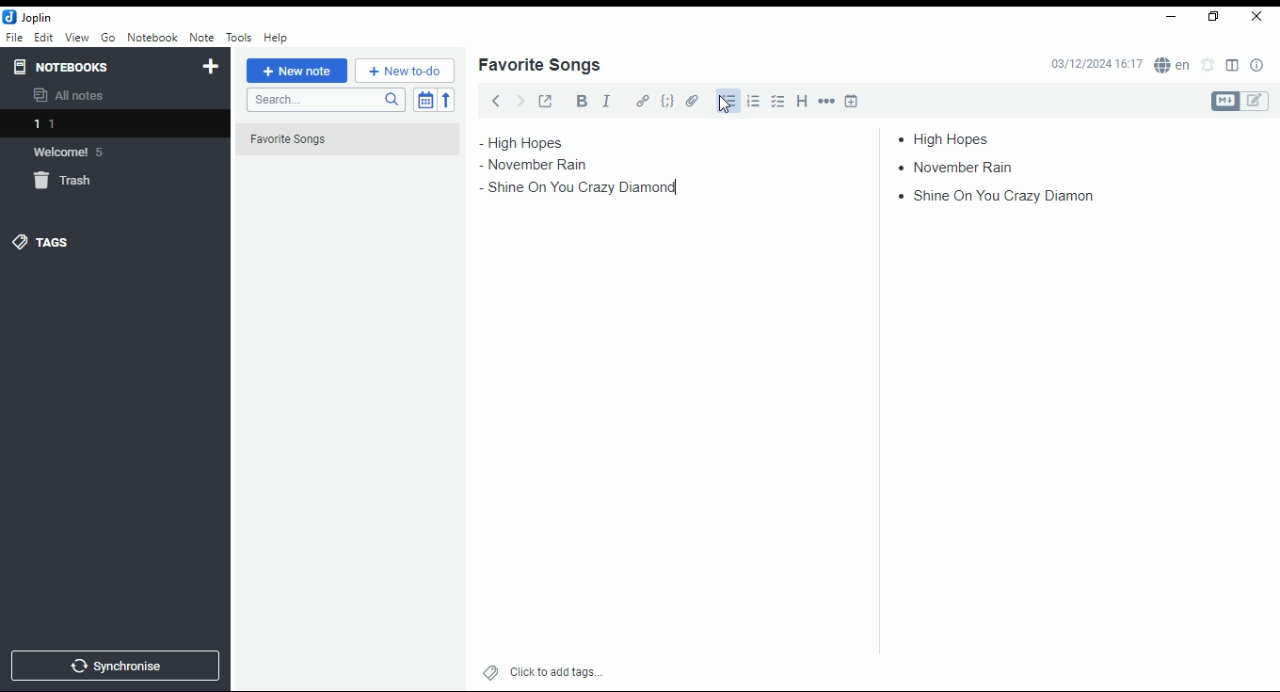  I want to click on shine on you crazy diamond, so click(584, 188).